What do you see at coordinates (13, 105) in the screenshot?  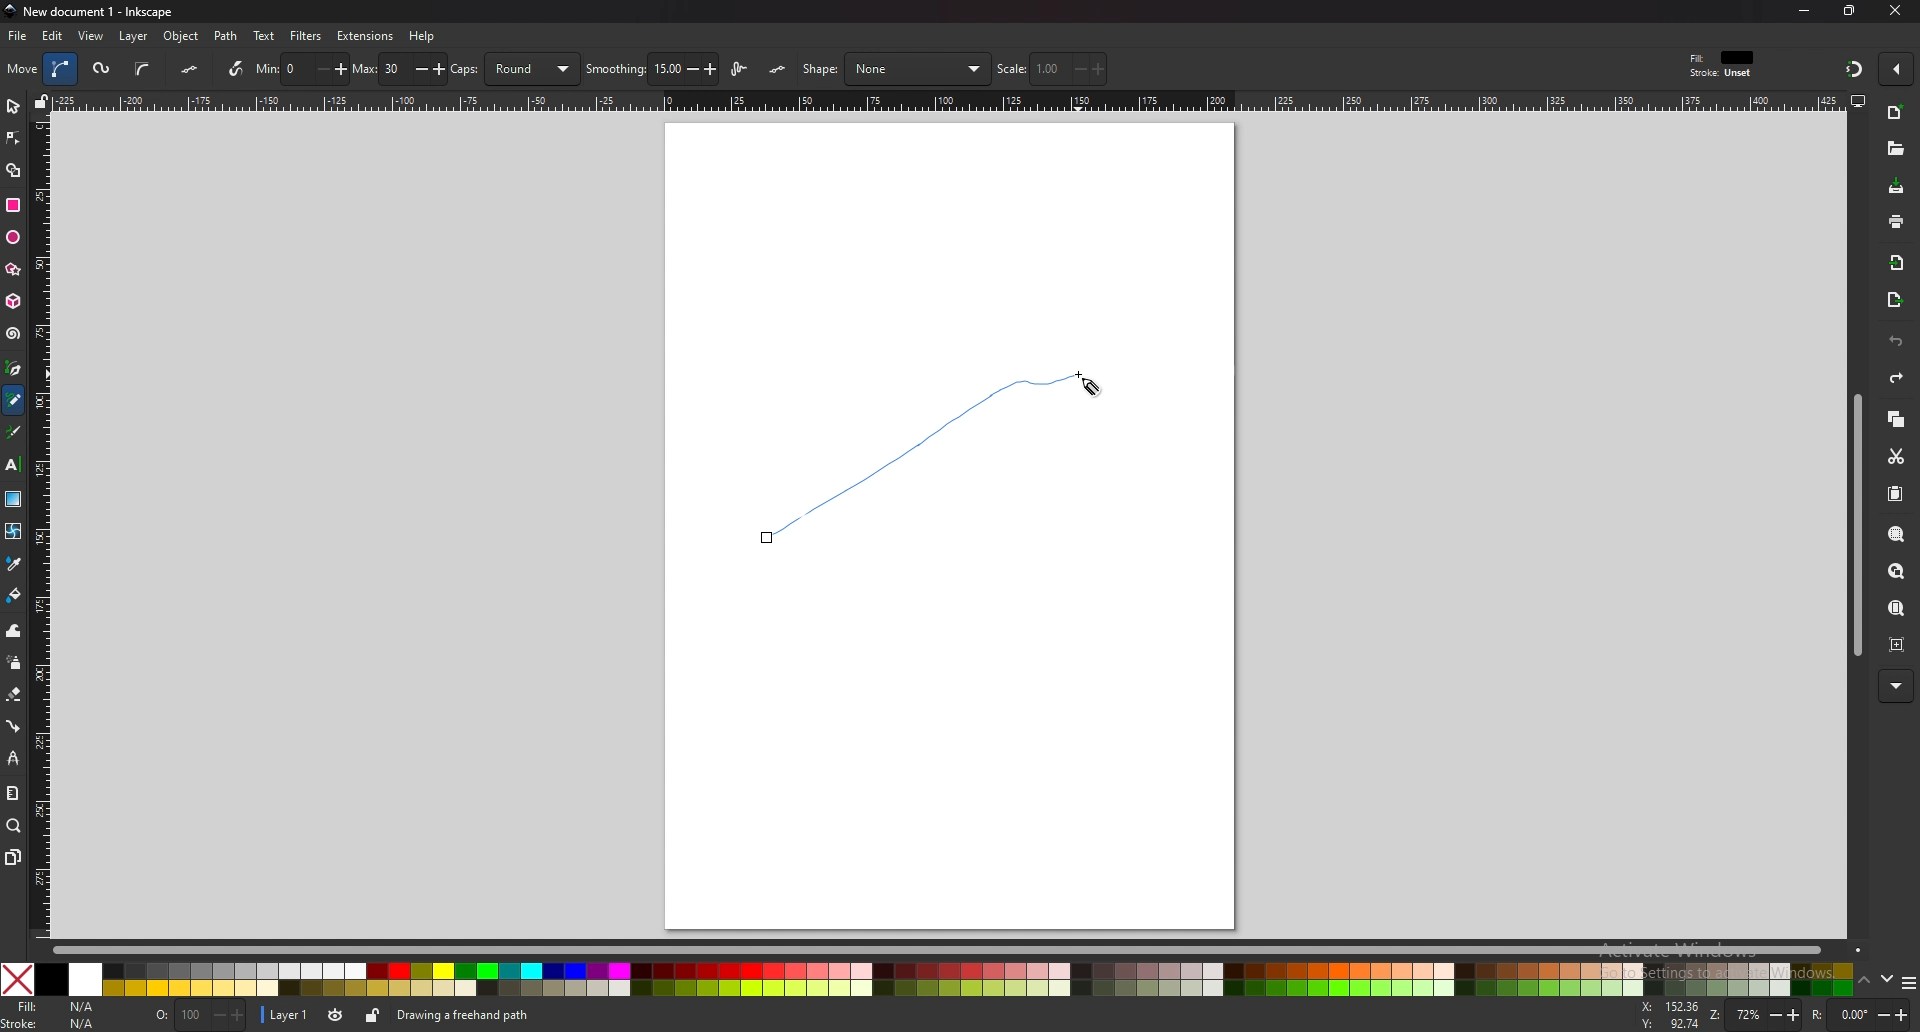 I see `selector` at bounding box center [13, 105].